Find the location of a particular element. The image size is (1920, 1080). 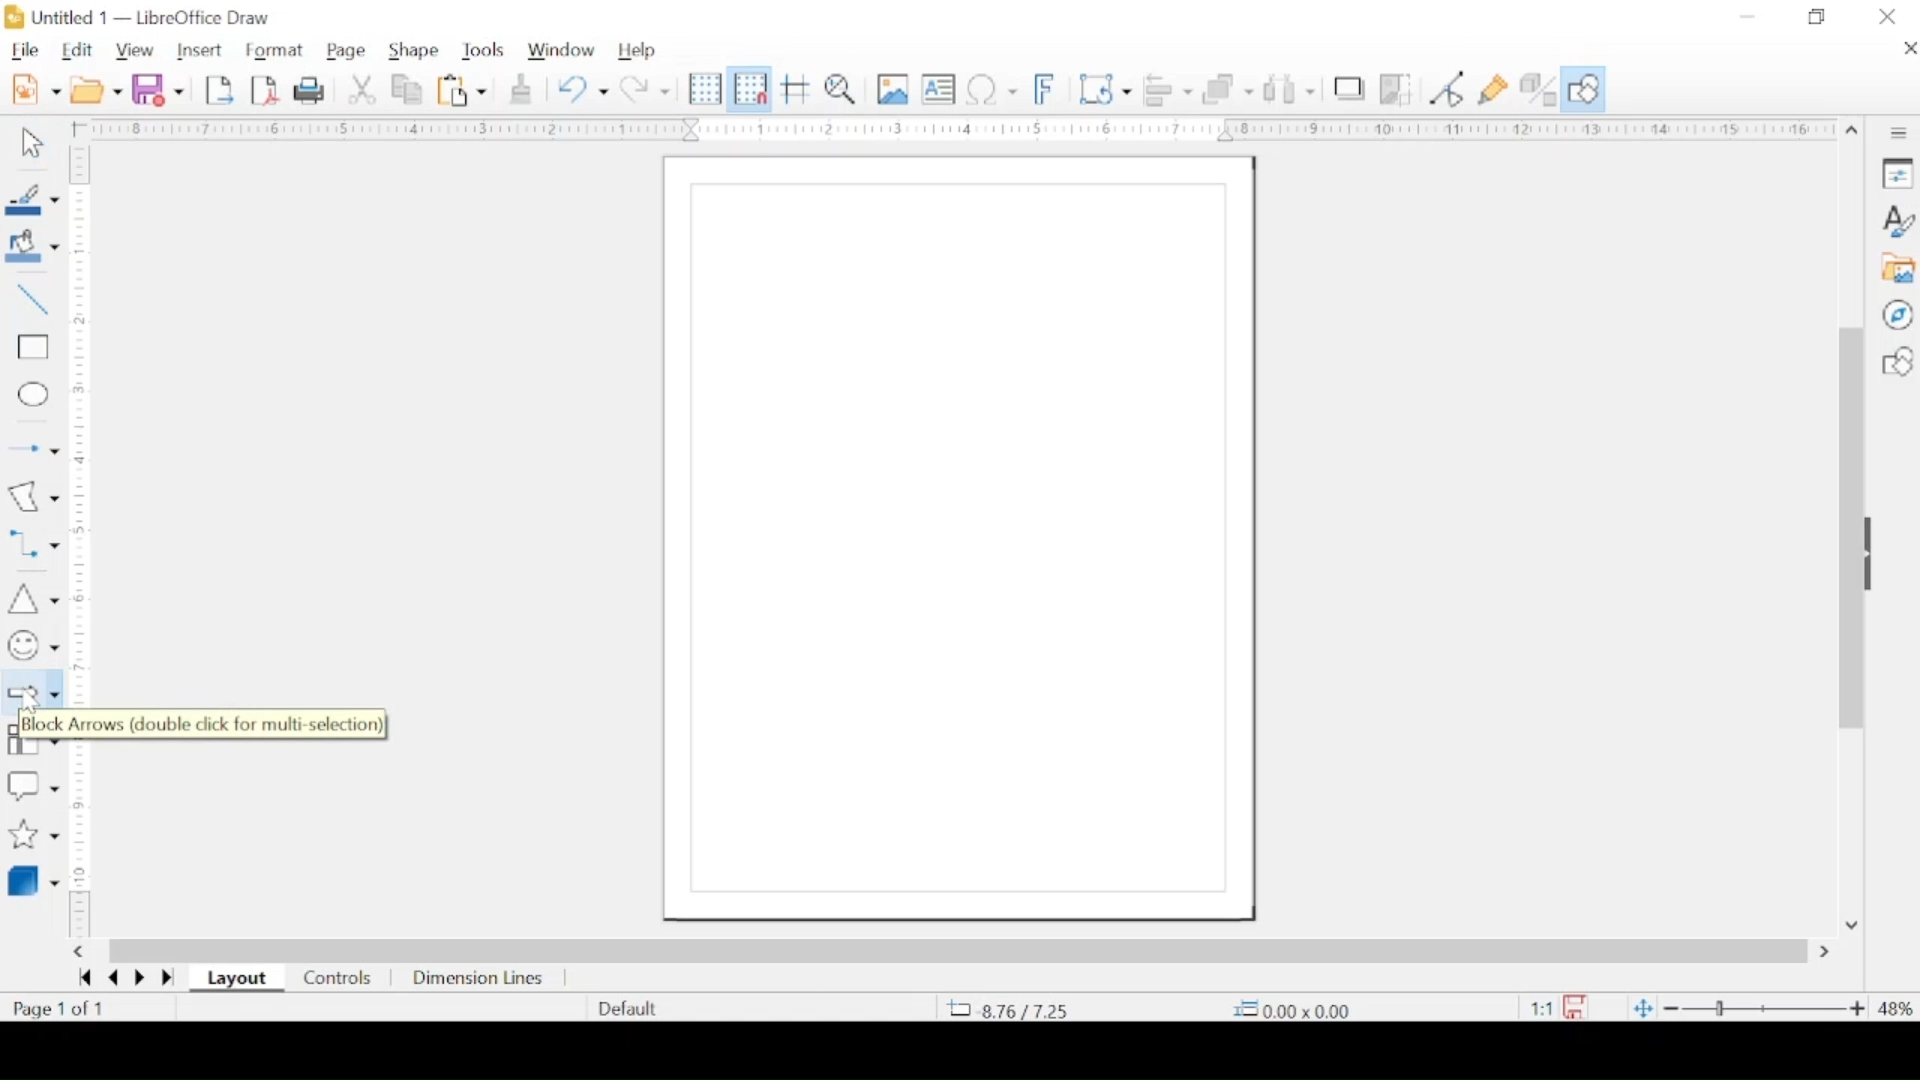

helplines while moving is located at coordinates (797, 88).